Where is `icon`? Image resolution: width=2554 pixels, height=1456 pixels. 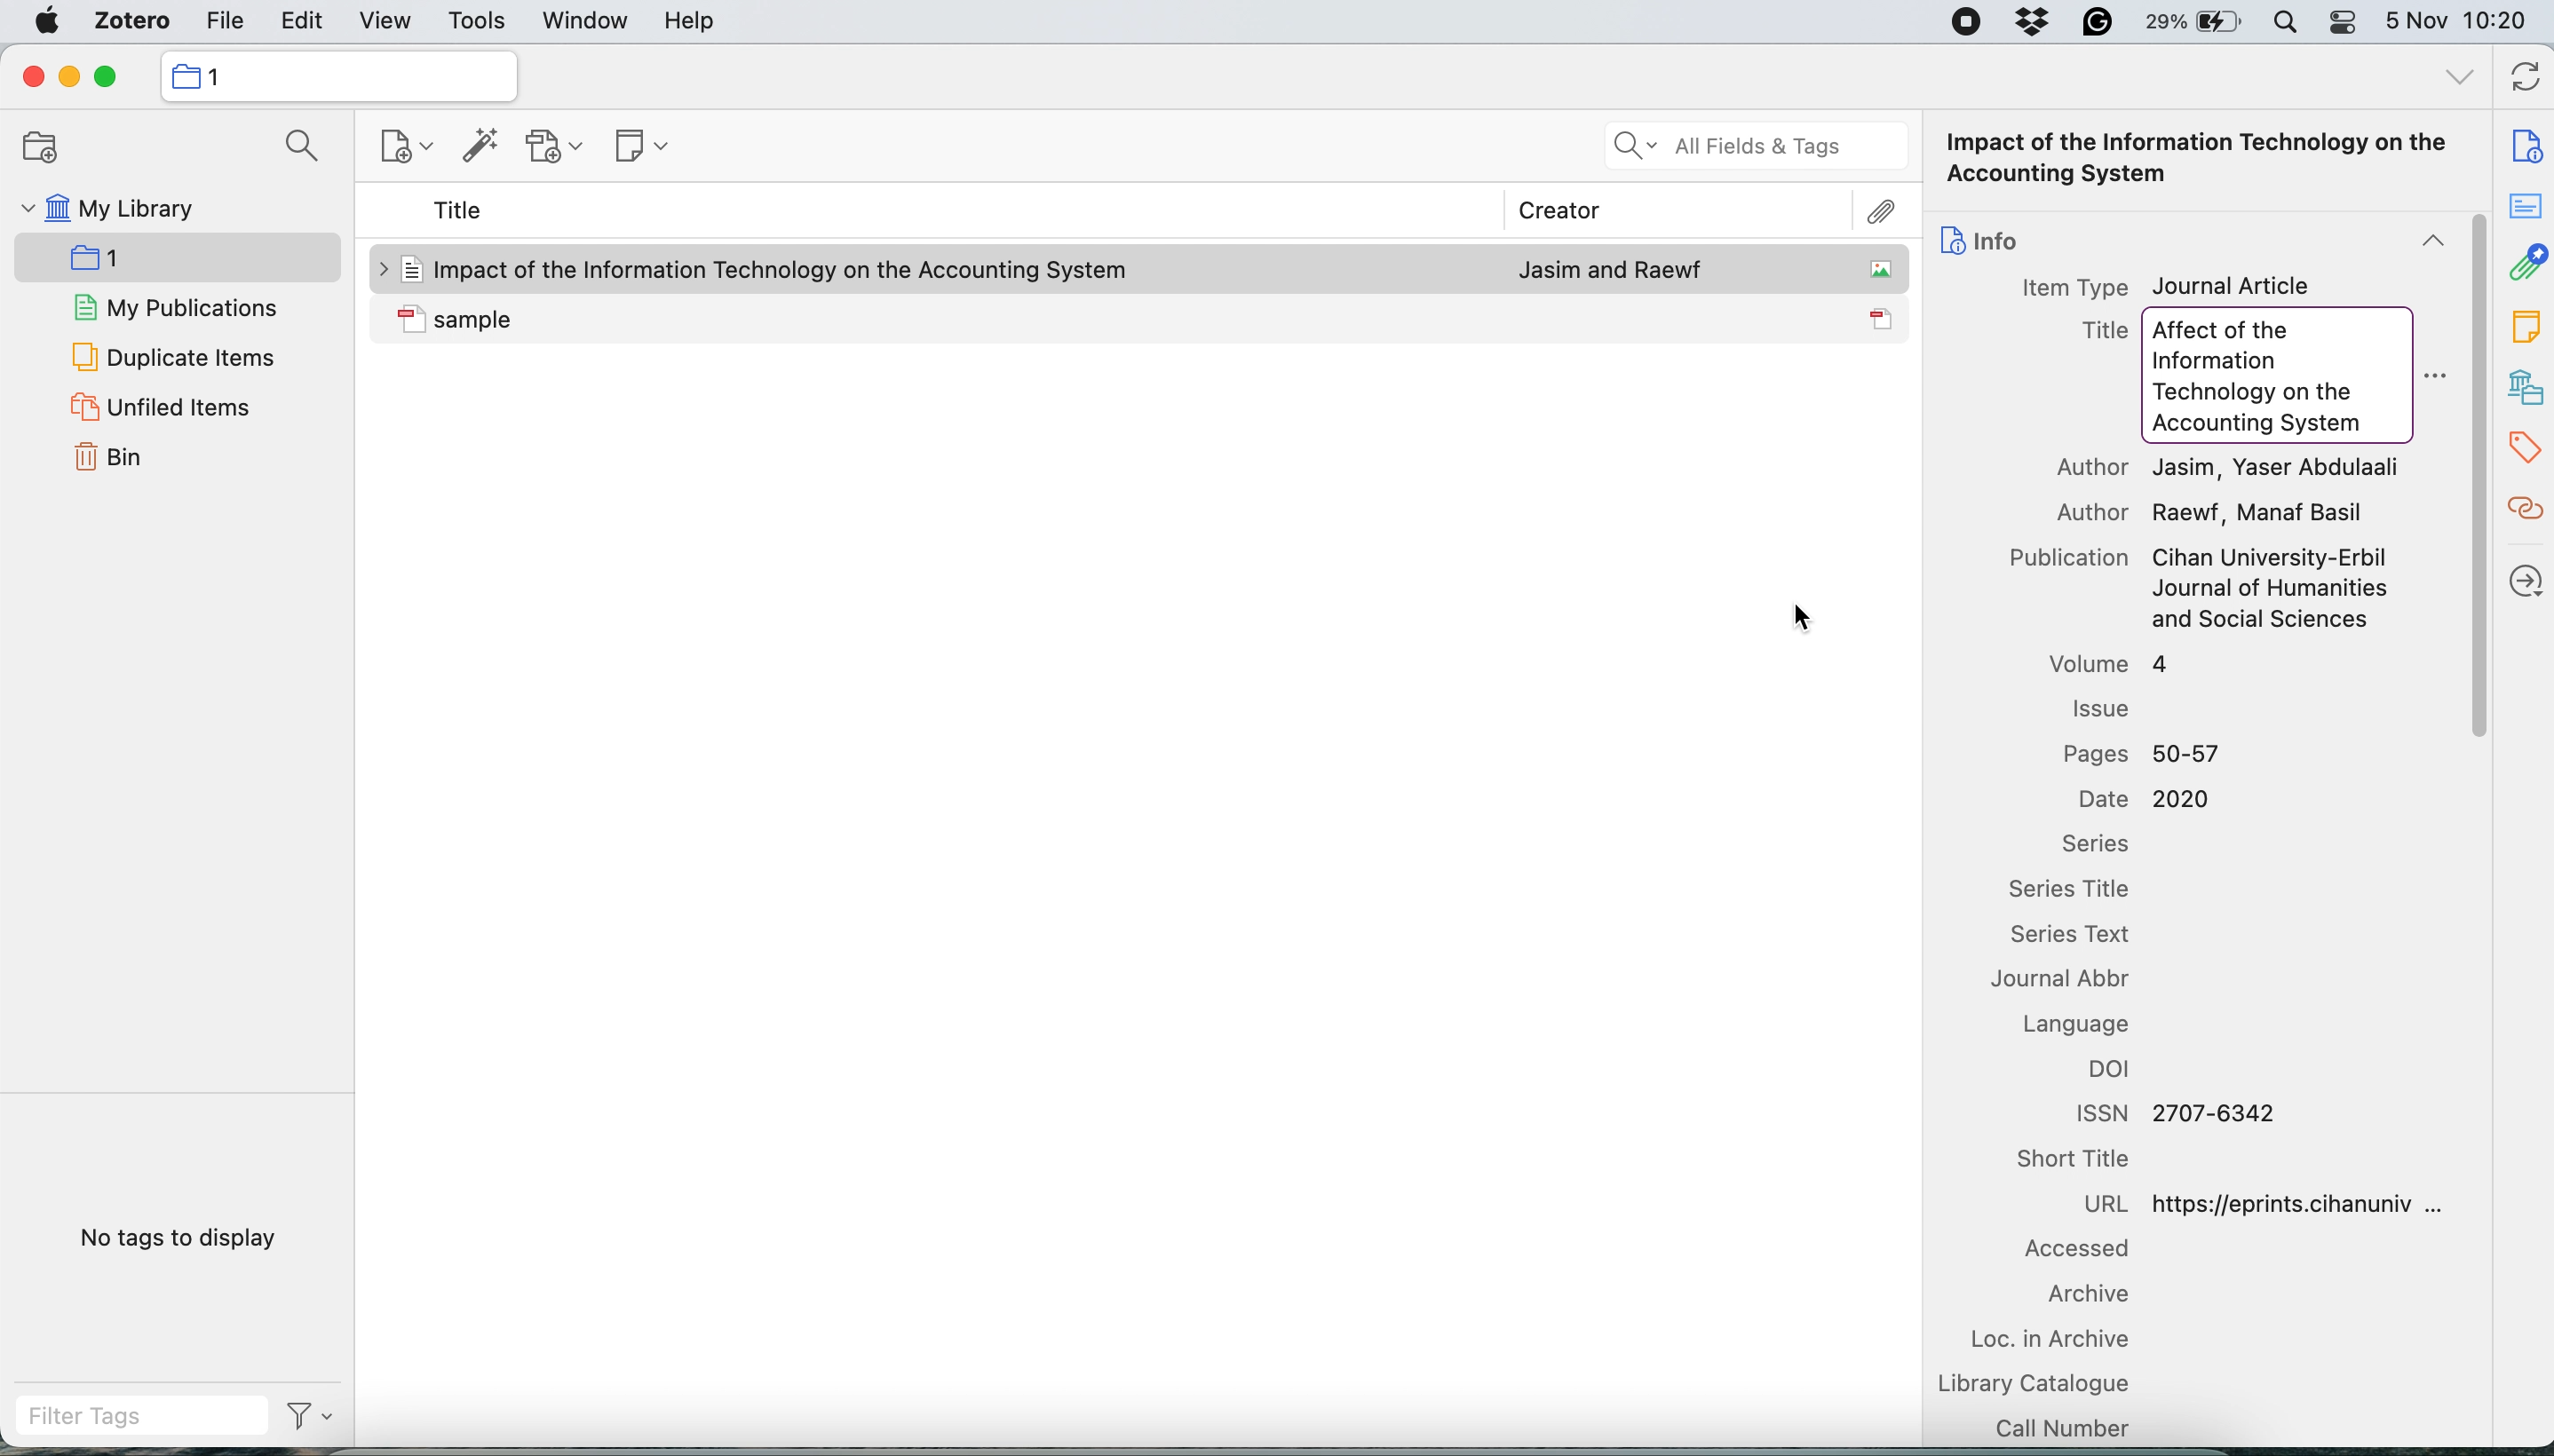
icon is located at coordinates (411, 317).